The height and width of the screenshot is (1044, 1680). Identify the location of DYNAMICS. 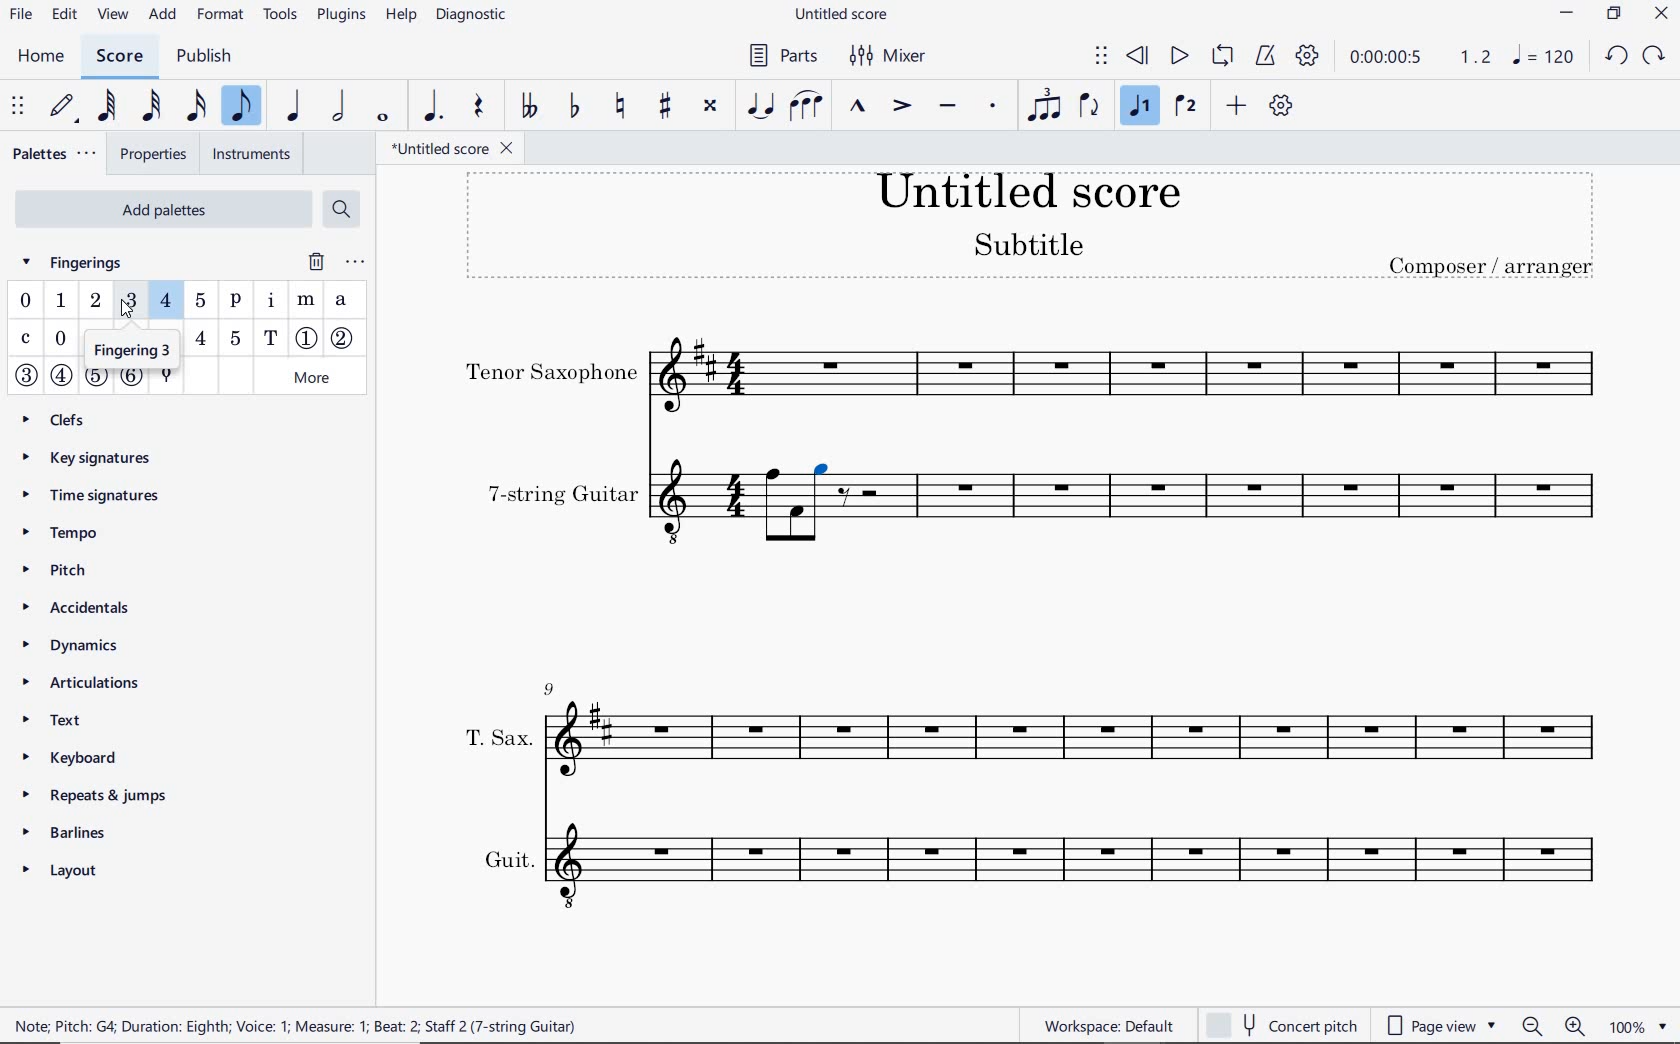
(80, 647).